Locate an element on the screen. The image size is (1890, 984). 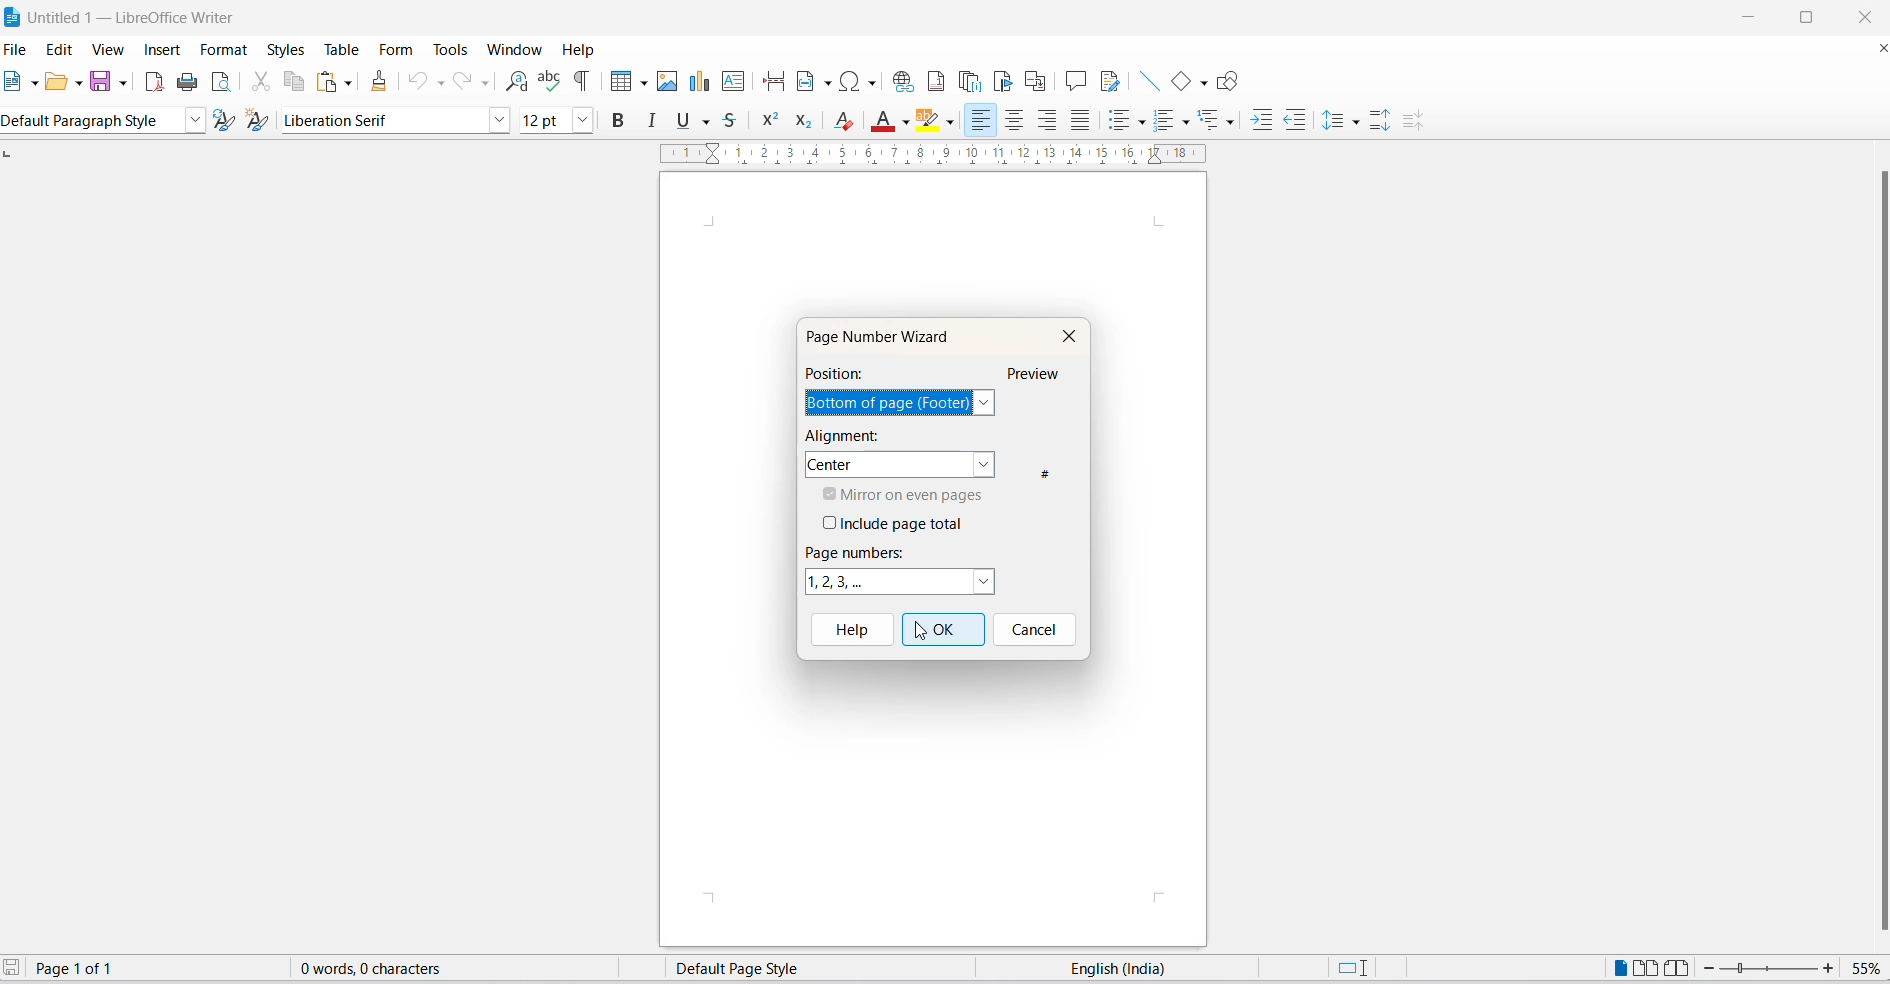
open options is located at coordinates (79, 84).